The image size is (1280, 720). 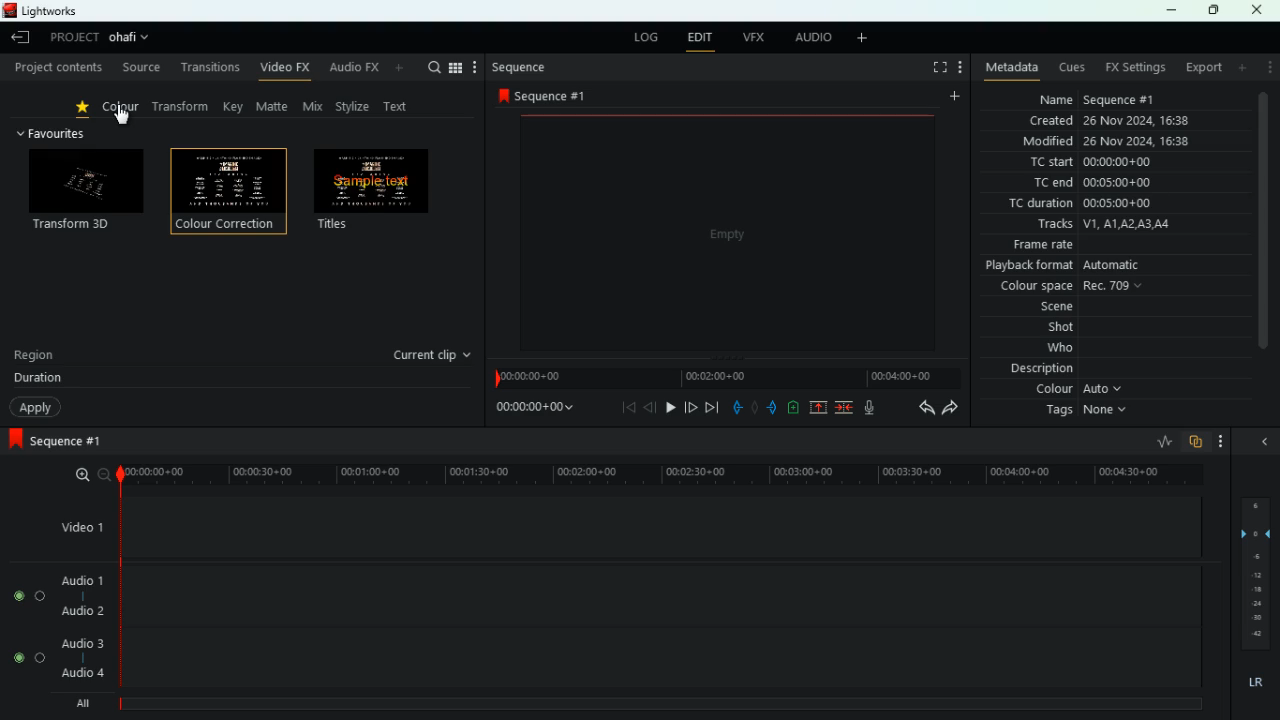 I want to click on colour, so click(x=1083, y=392).